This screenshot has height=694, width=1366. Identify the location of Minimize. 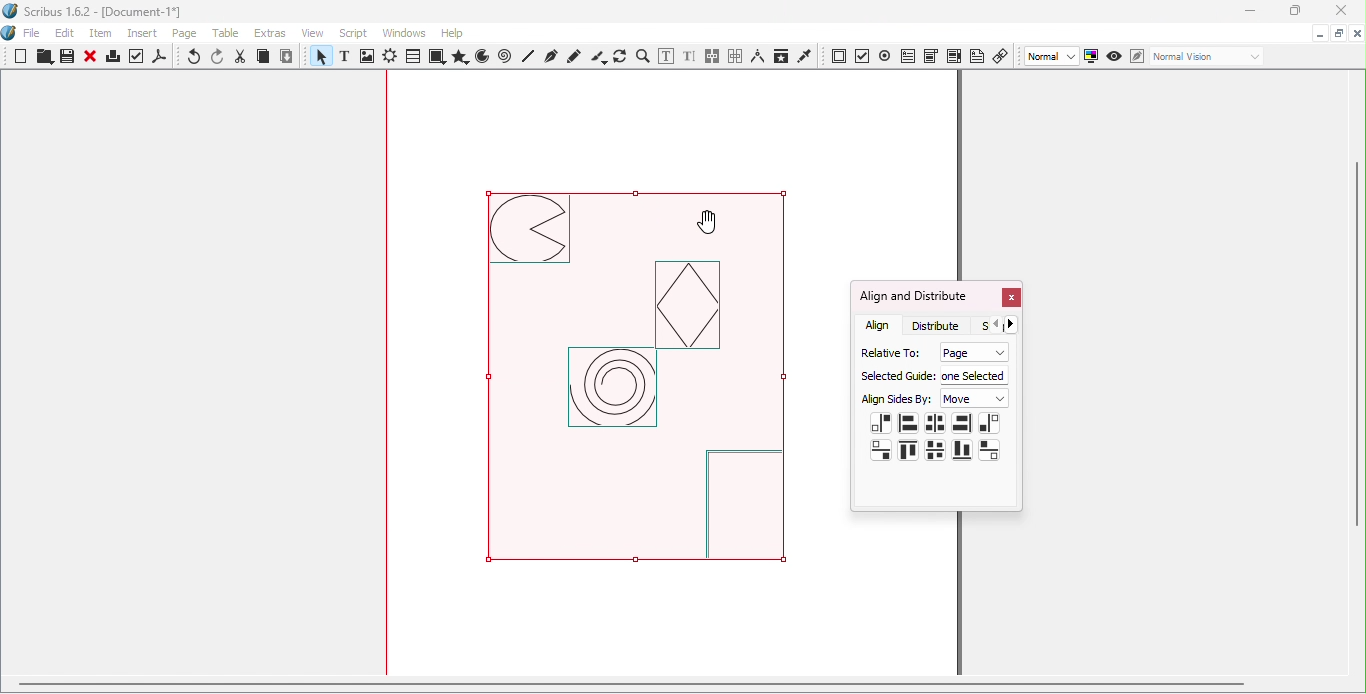
(1318, 32).